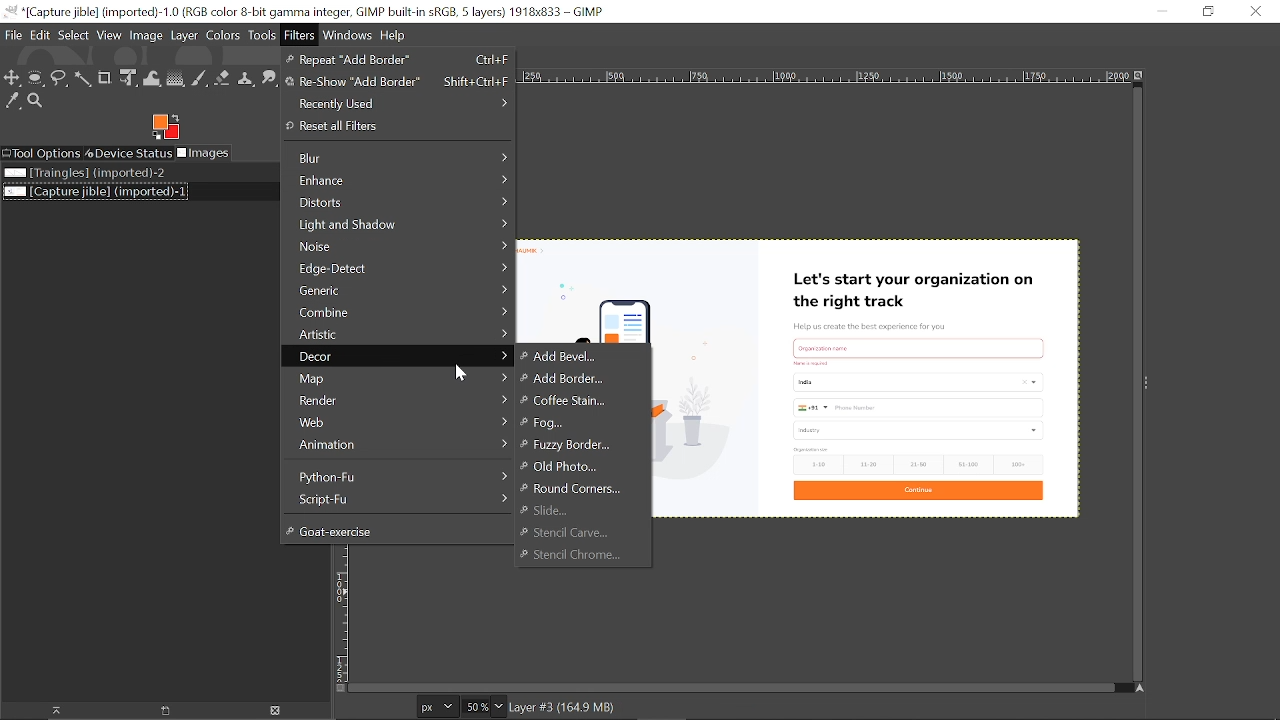  What do you see at coordinates (51, 711) in the screenshot?
I see `Raise the image display` at bounding box center [51, 711].